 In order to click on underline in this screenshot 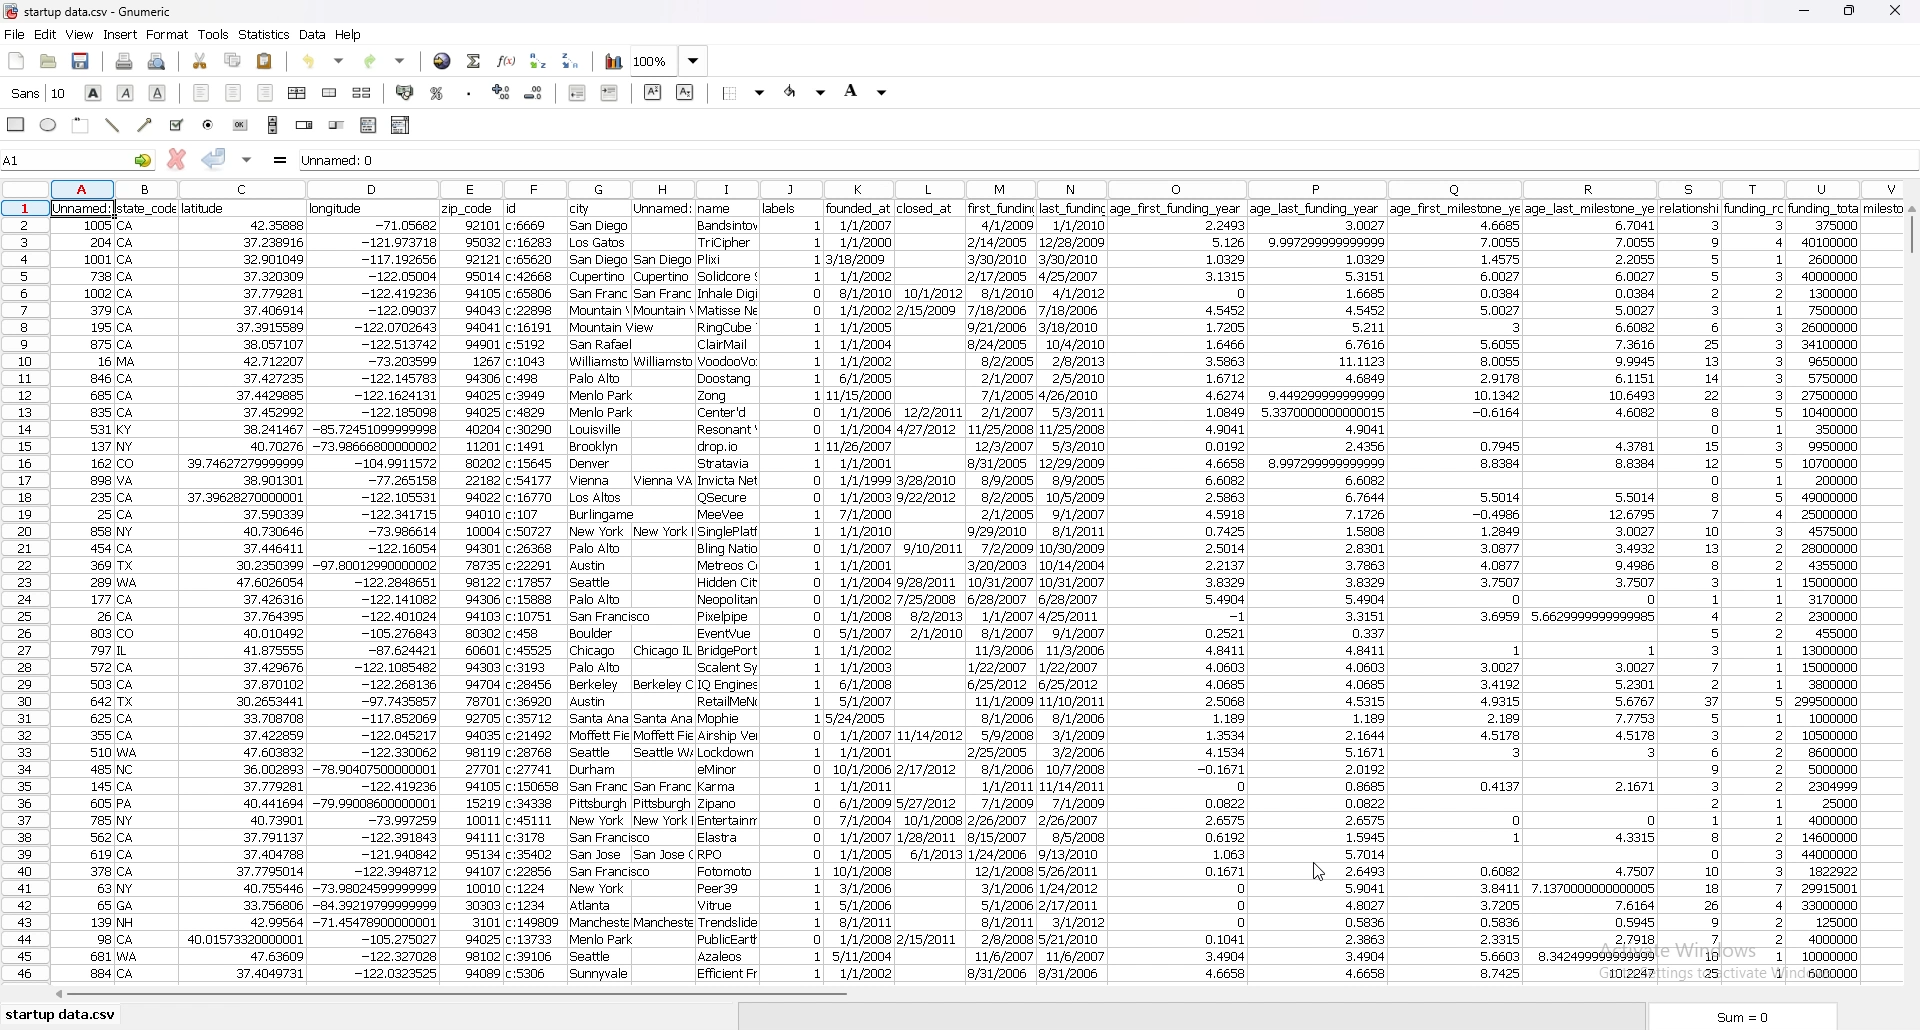, I will do `click(159, 93)`.